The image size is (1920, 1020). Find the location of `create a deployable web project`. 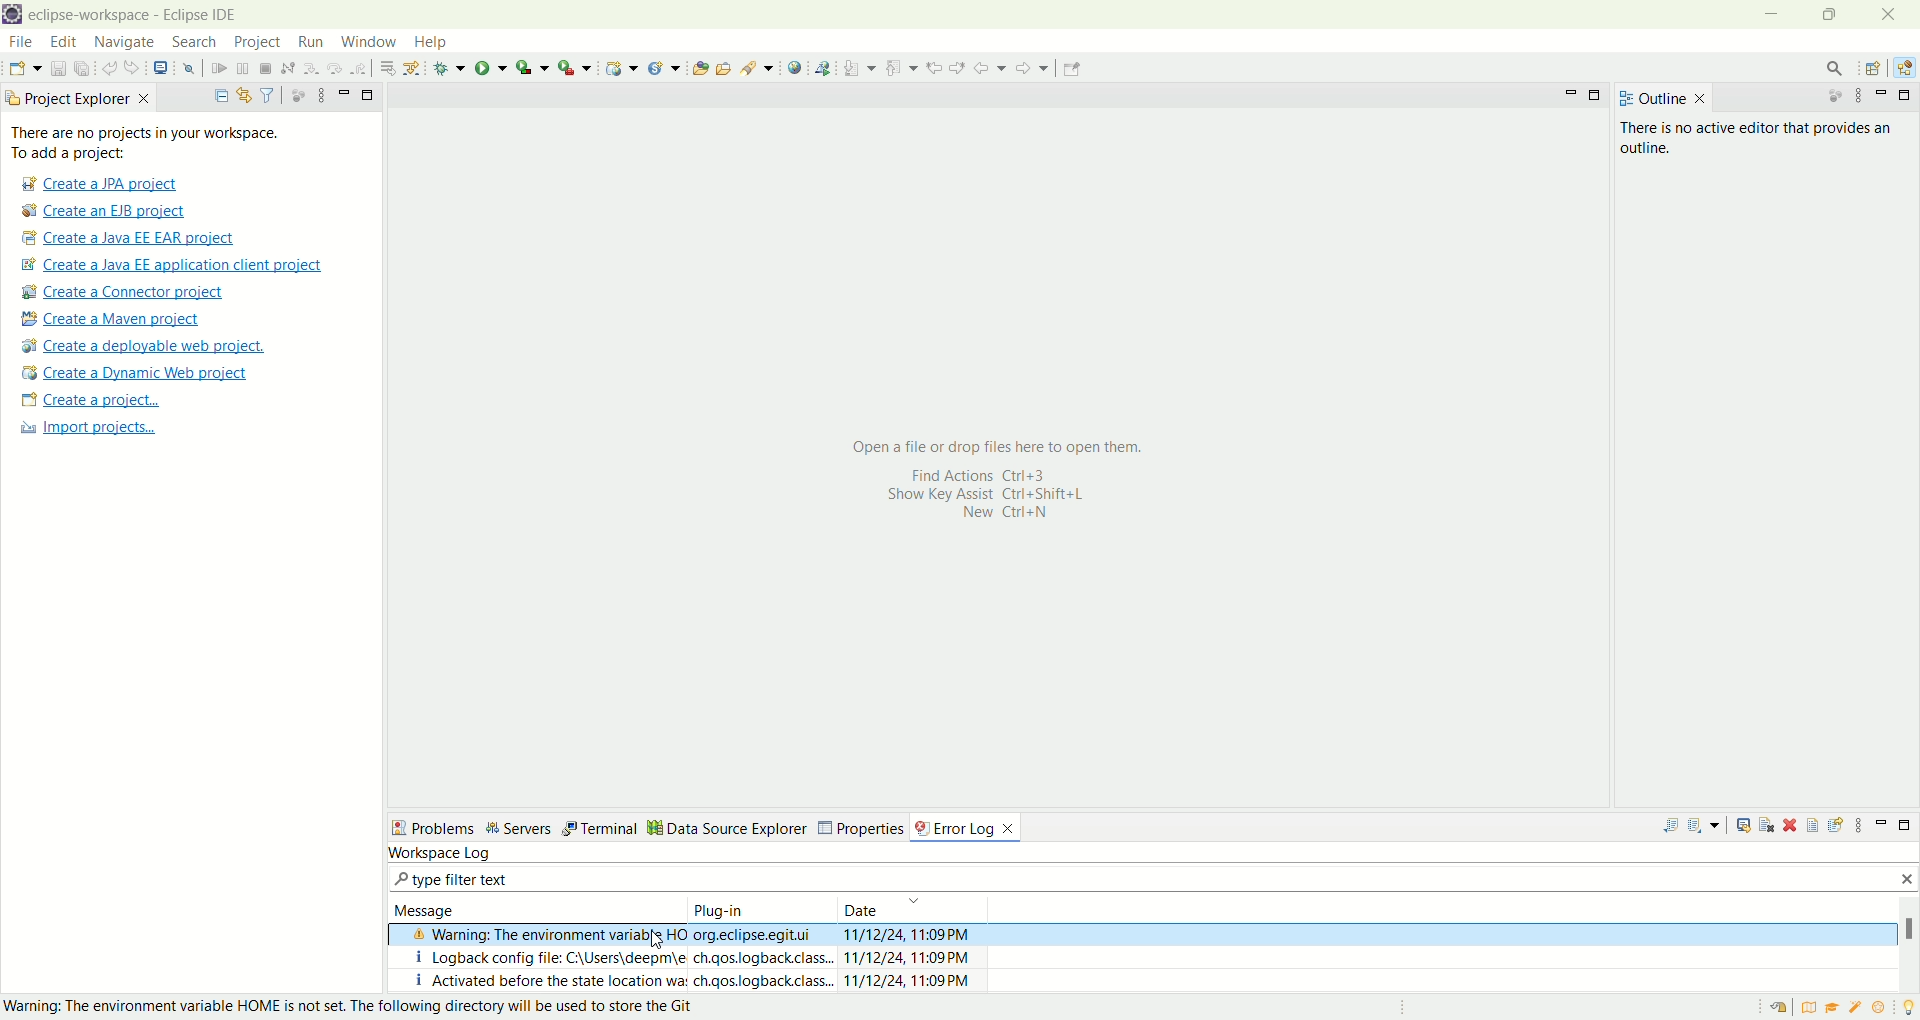

create a deployable web project is located at coordinates (144, 346).